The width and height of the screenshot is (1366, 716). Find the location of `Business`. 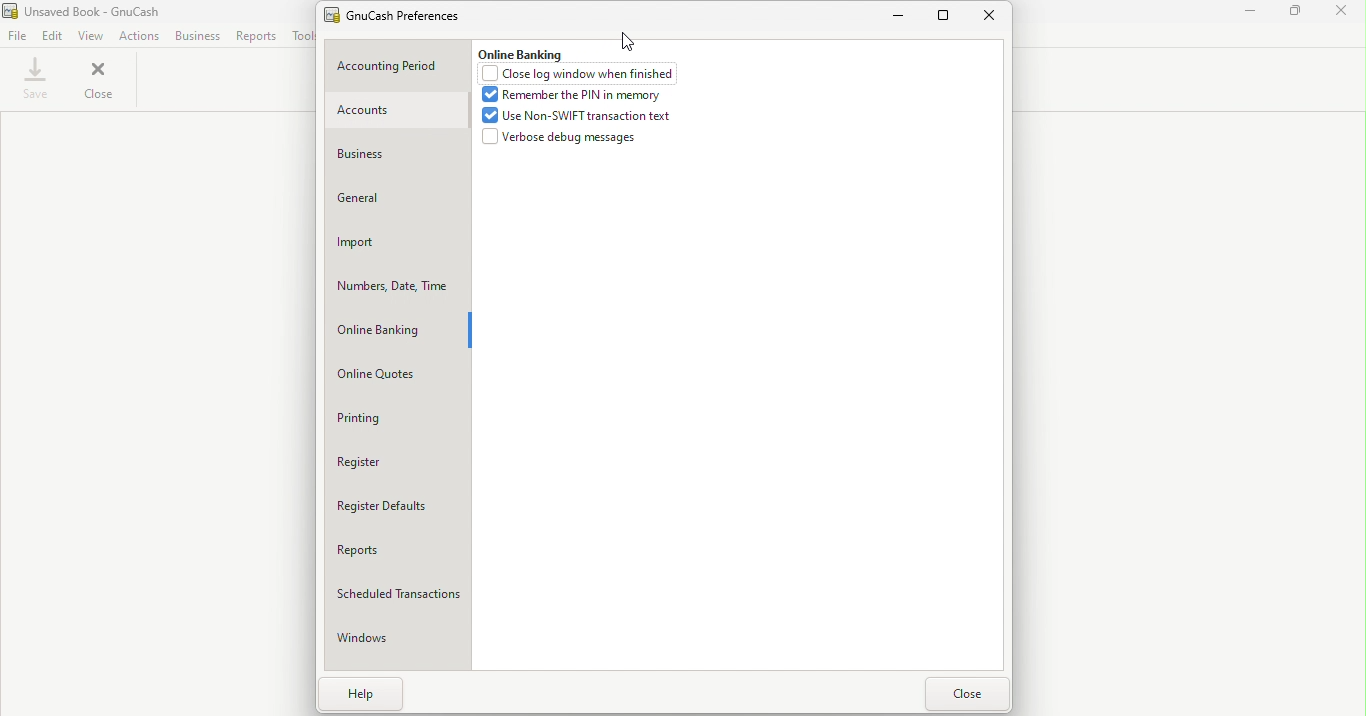

Business is located at coordinates (195, 36).